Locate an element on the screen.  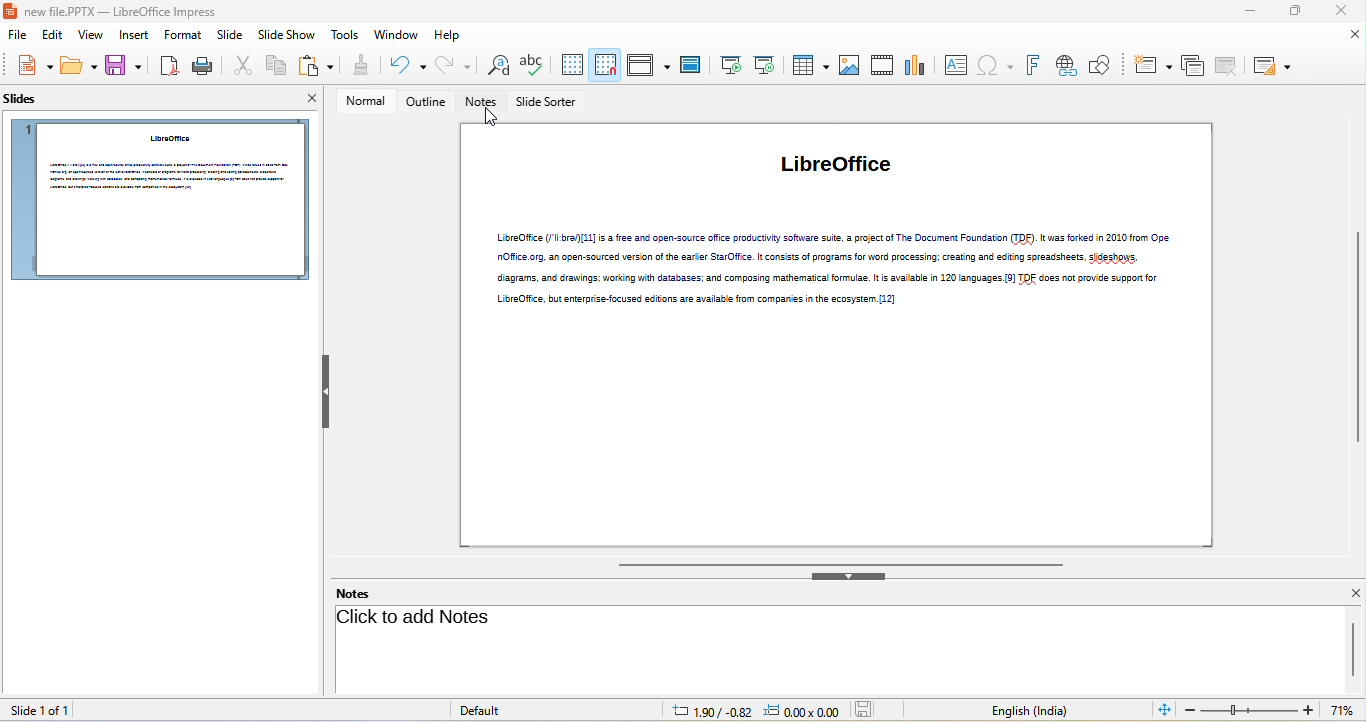
vertical scroll bar is located at coordinates (1354, 646).